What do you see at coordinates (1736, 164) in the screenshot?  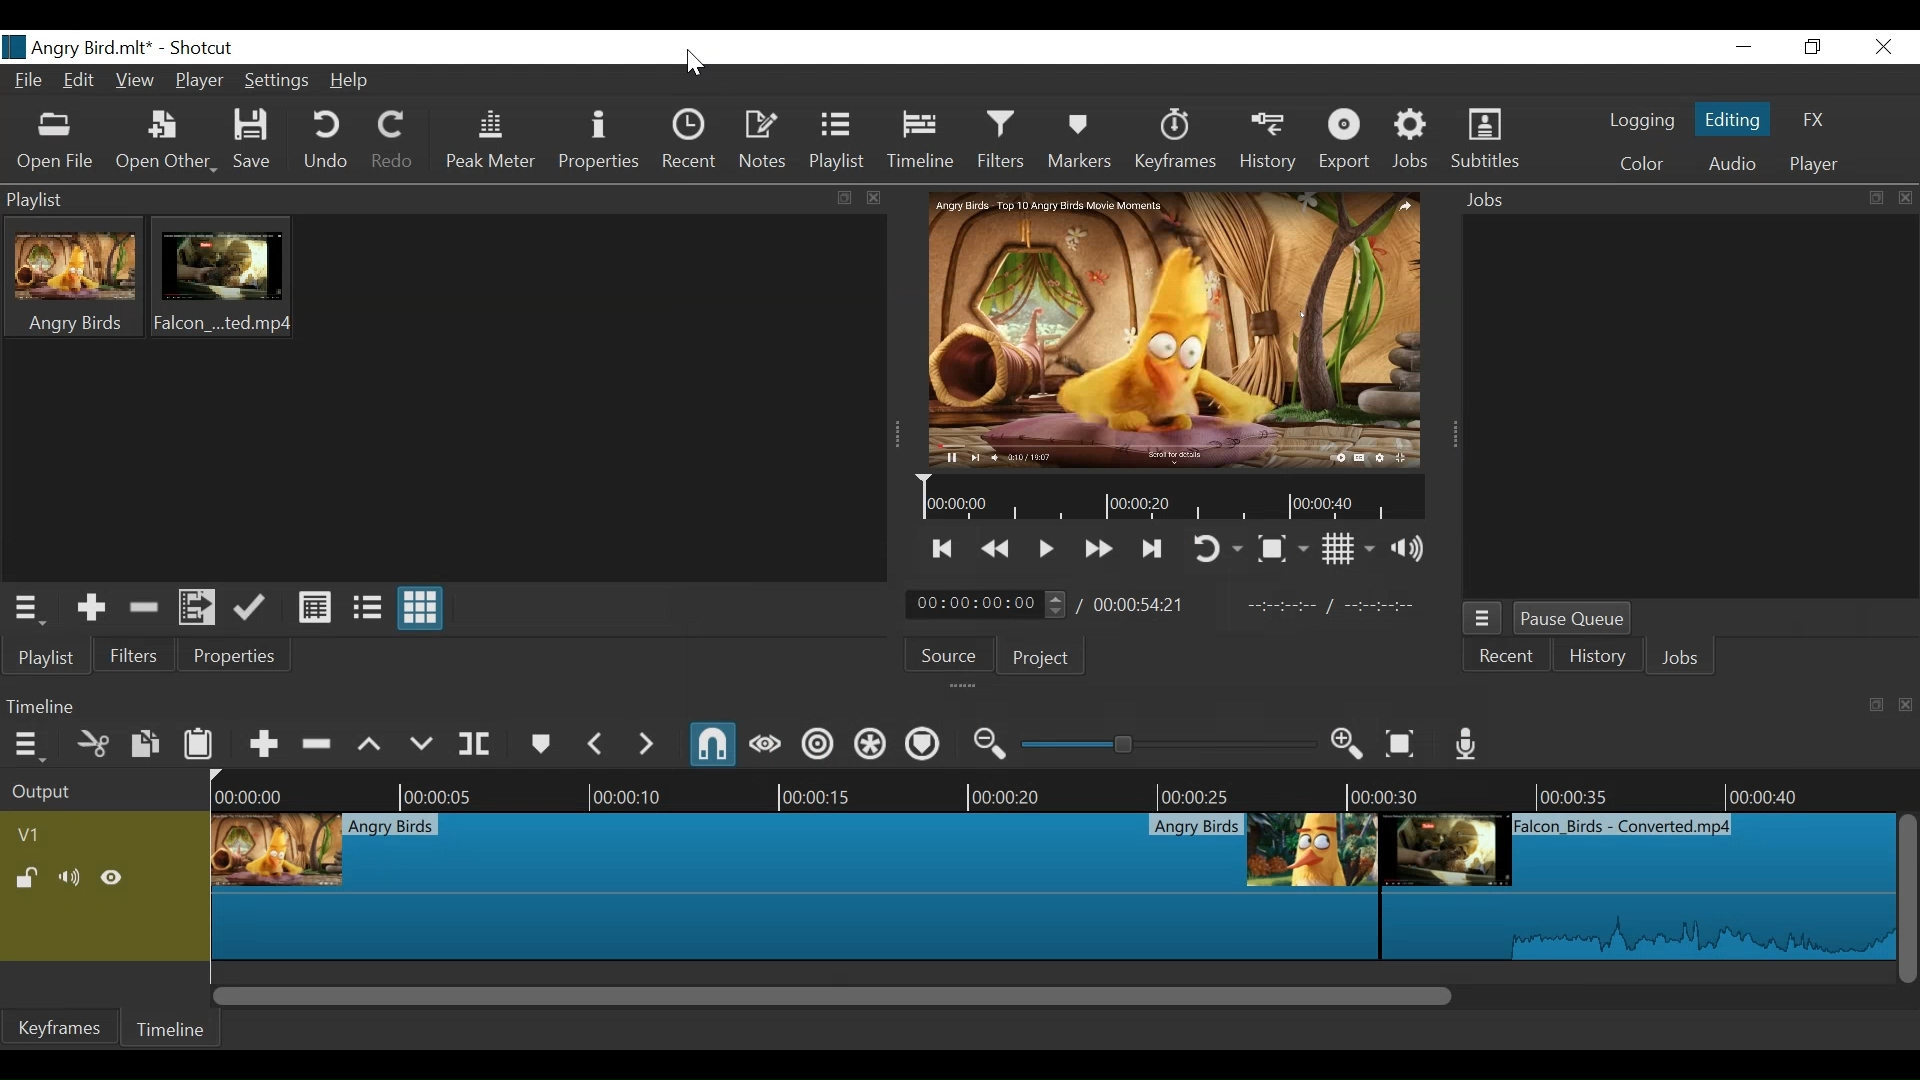 I see `Audio` at bounding box center [1736, 164].